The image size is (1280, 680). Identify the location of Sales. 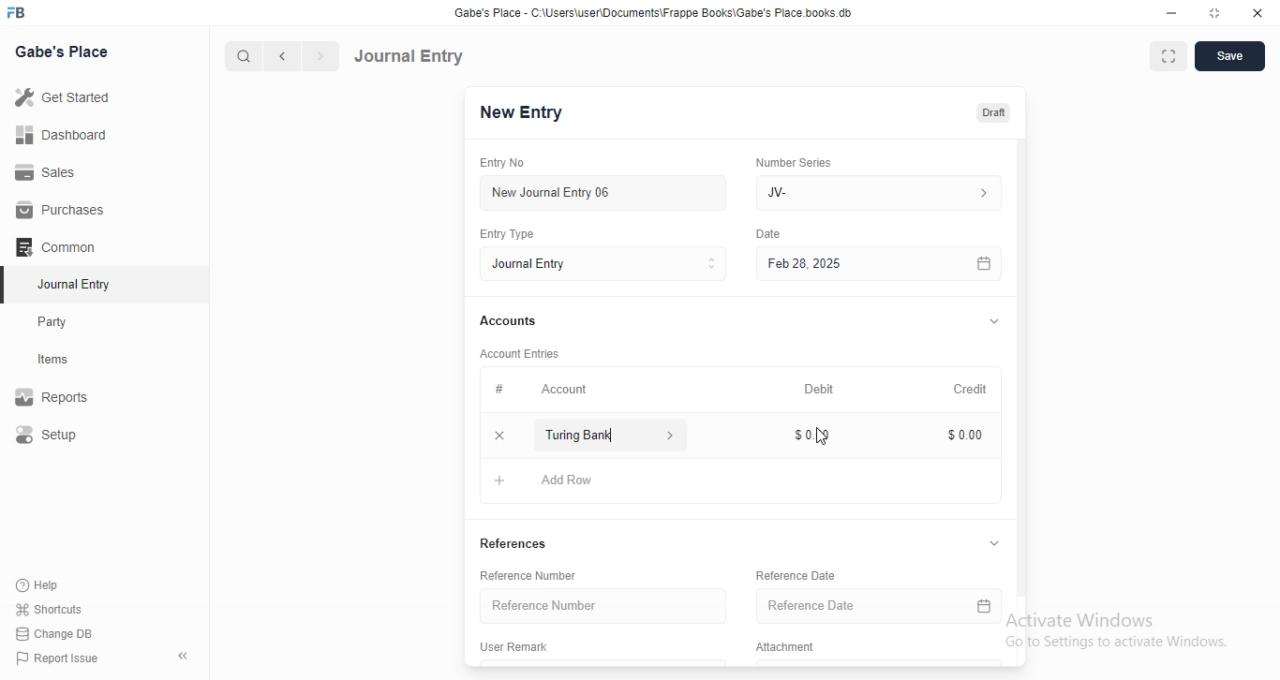
(64, 171).